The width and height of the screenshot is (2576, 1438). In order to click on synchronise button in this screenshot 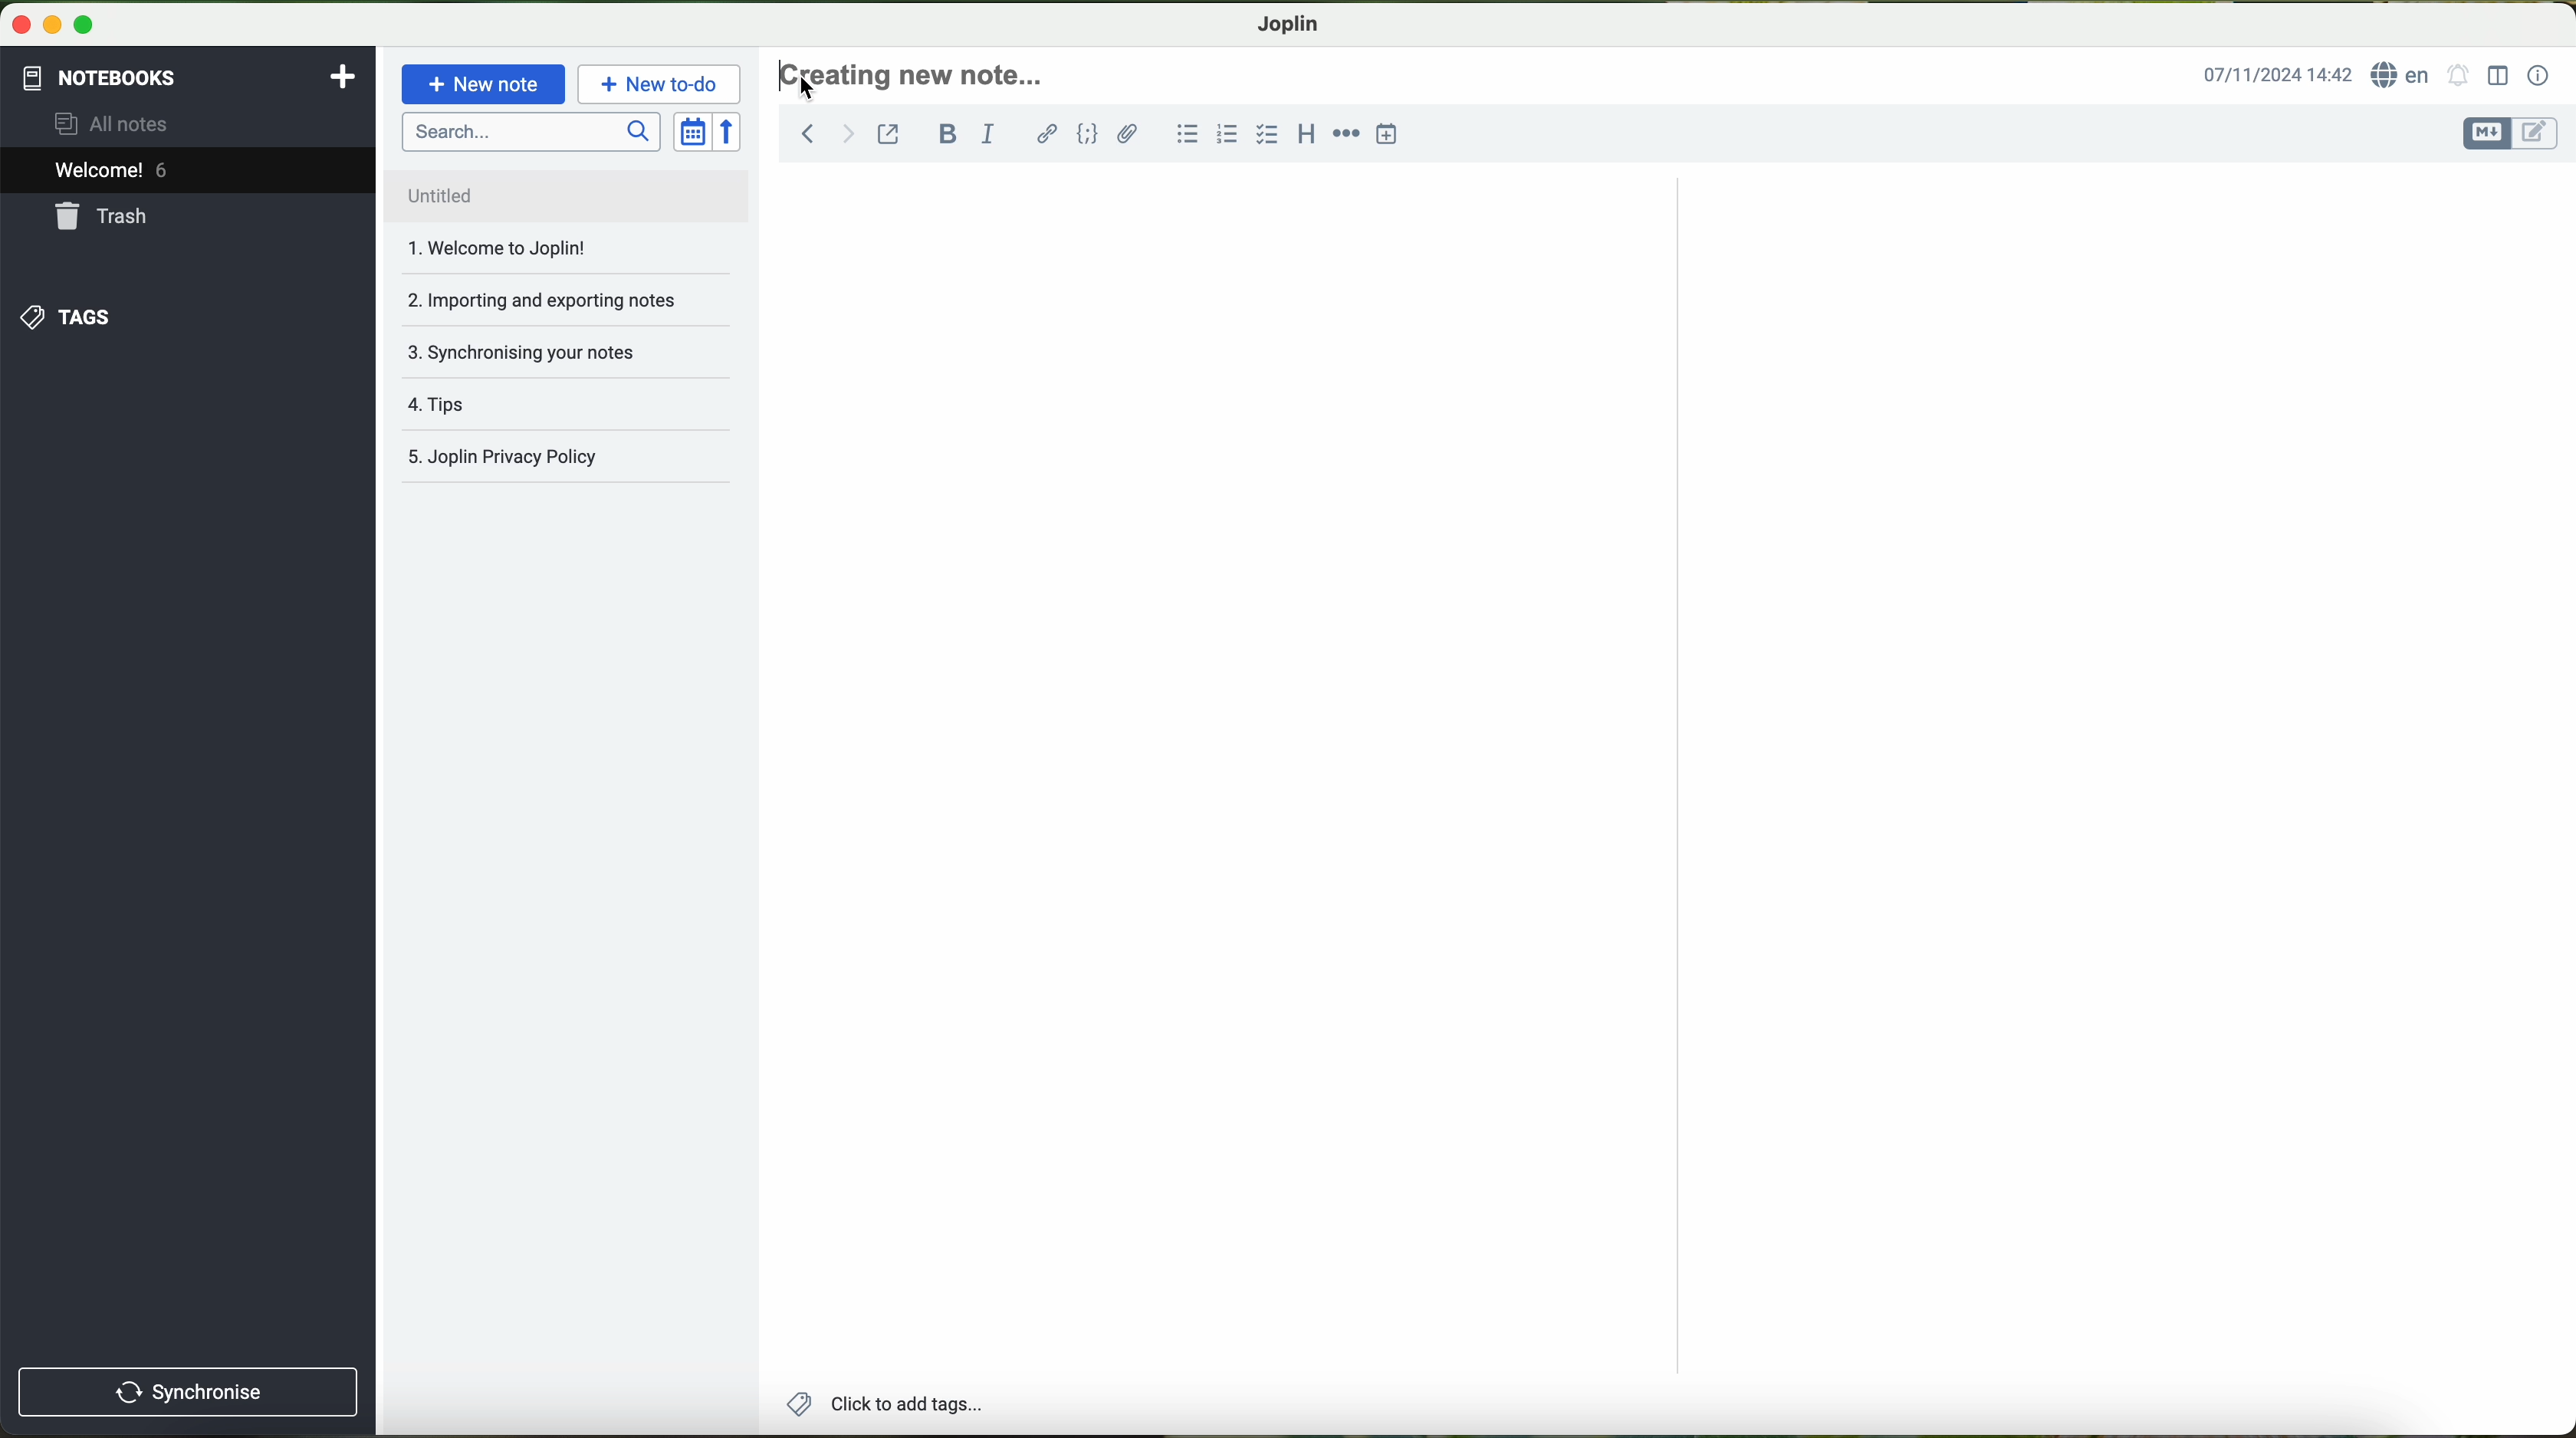, I will do `click(190, 1394)`.